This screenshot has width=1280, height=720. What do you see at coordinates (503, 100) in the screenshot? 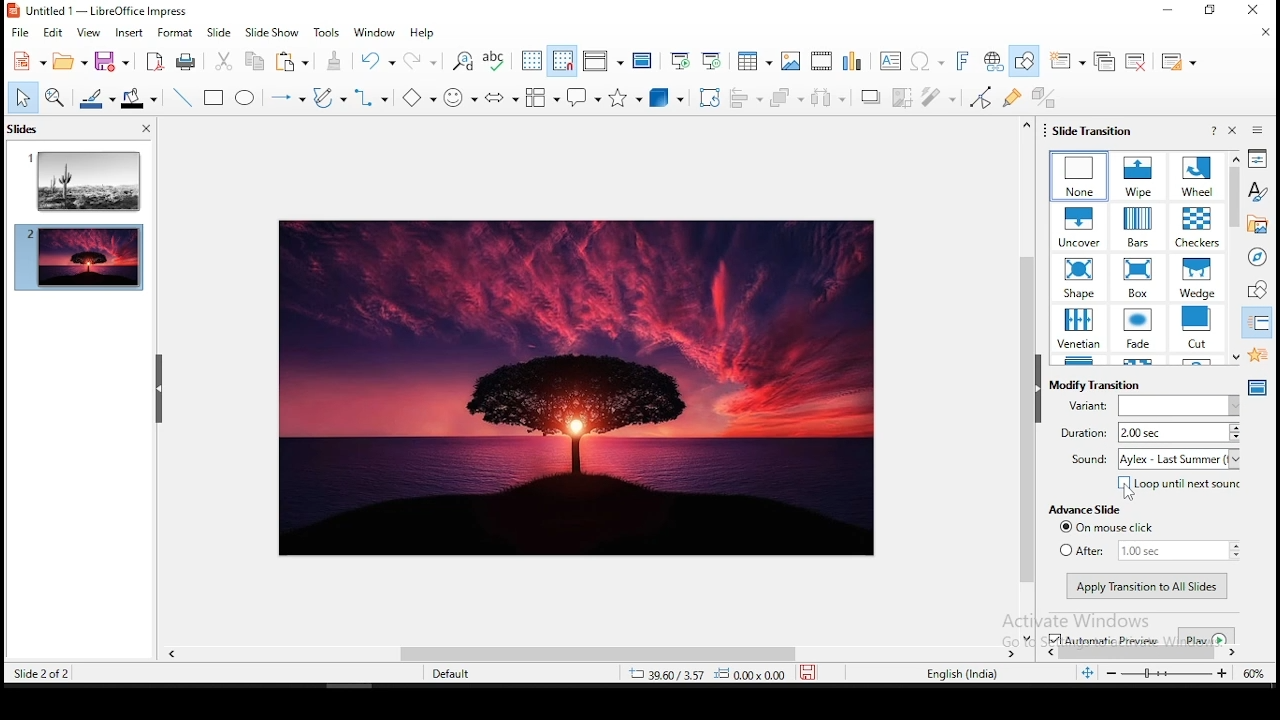
I see `block arrows` at bounding box center [503, 100].